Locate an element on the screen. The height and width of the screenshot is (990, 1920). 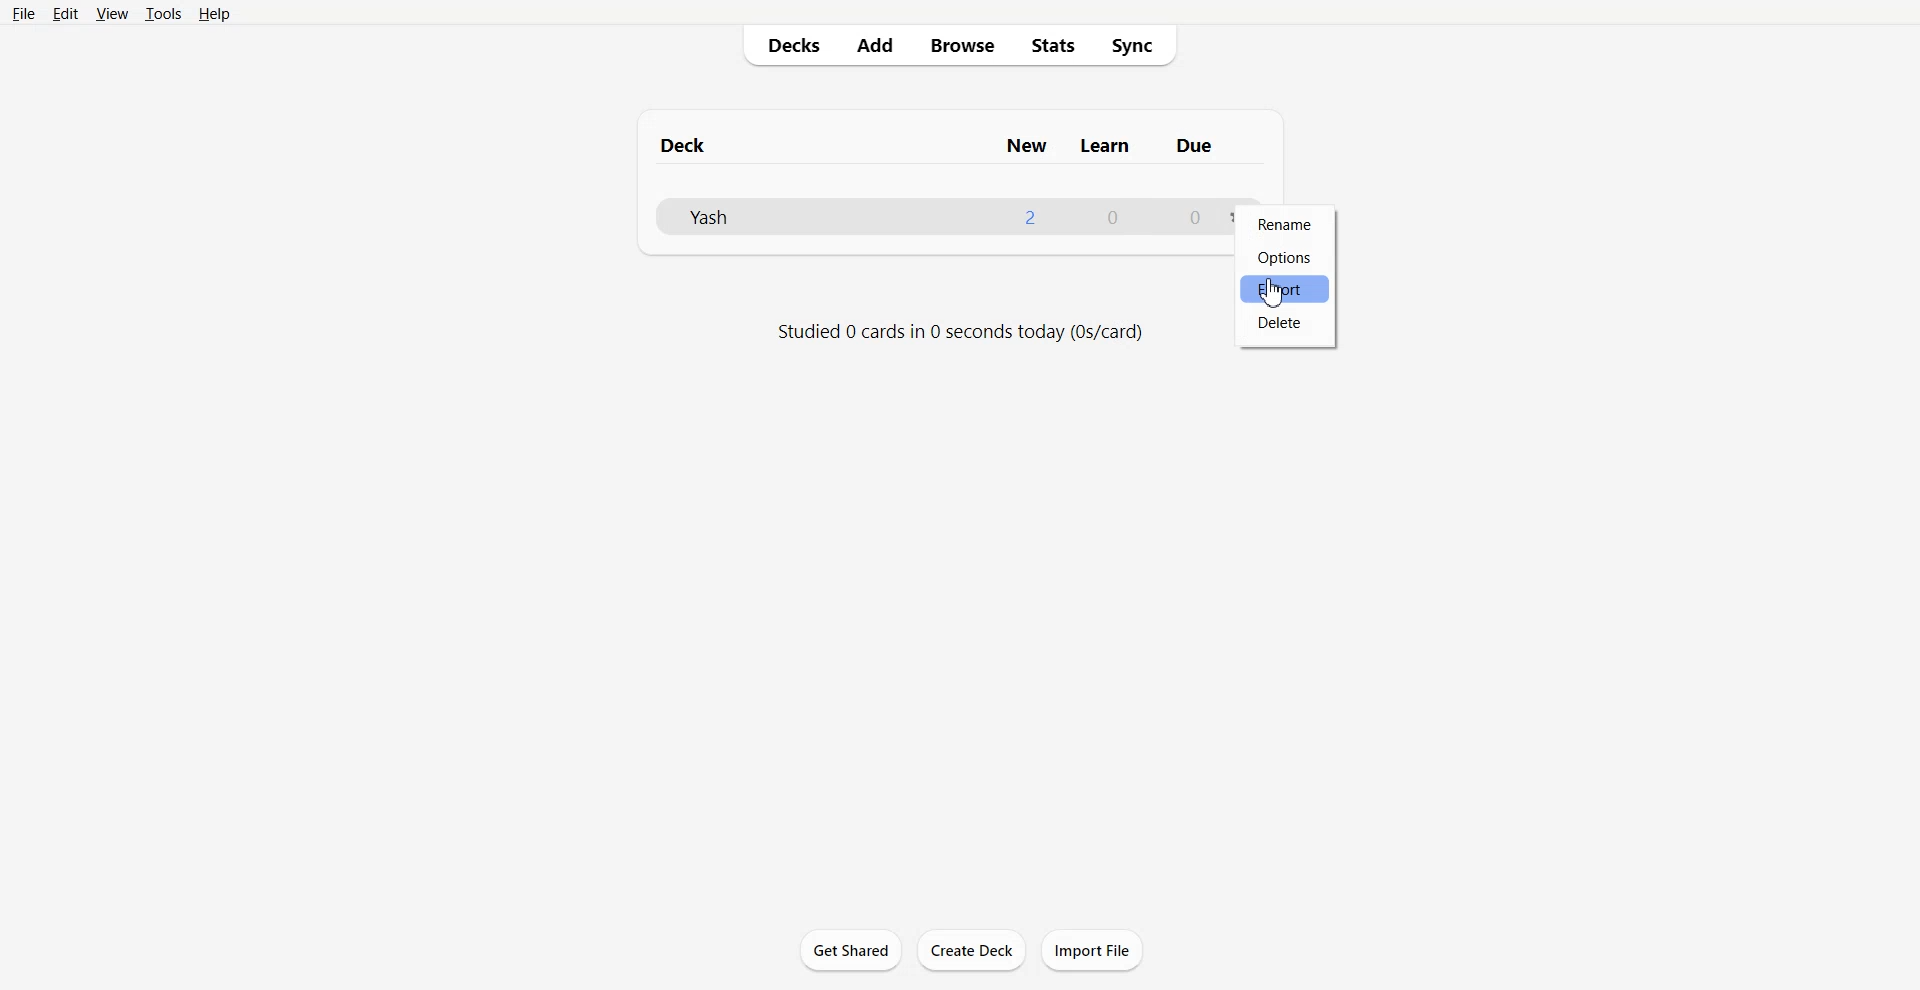
Create Deck is located at coordinates (971, 950).